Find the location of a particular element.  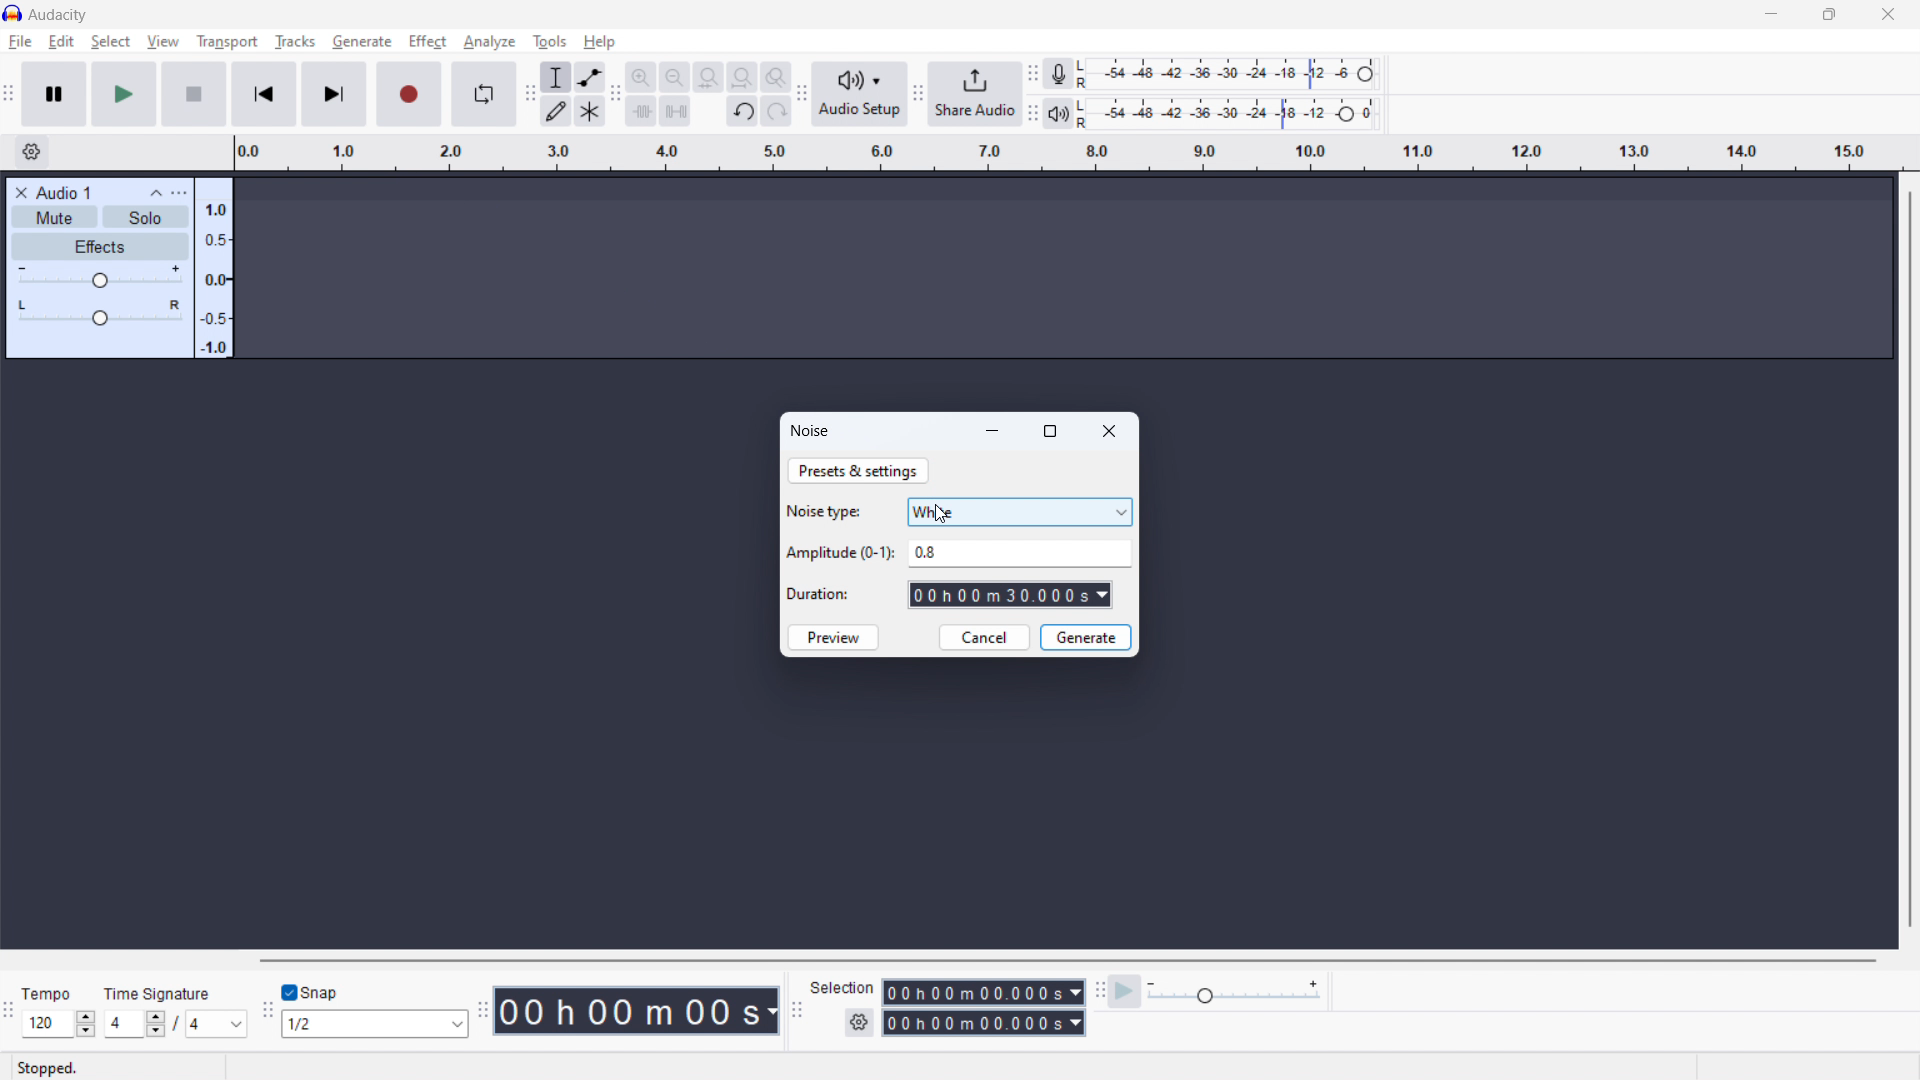

Noise type is located at coordinates (827, 511).